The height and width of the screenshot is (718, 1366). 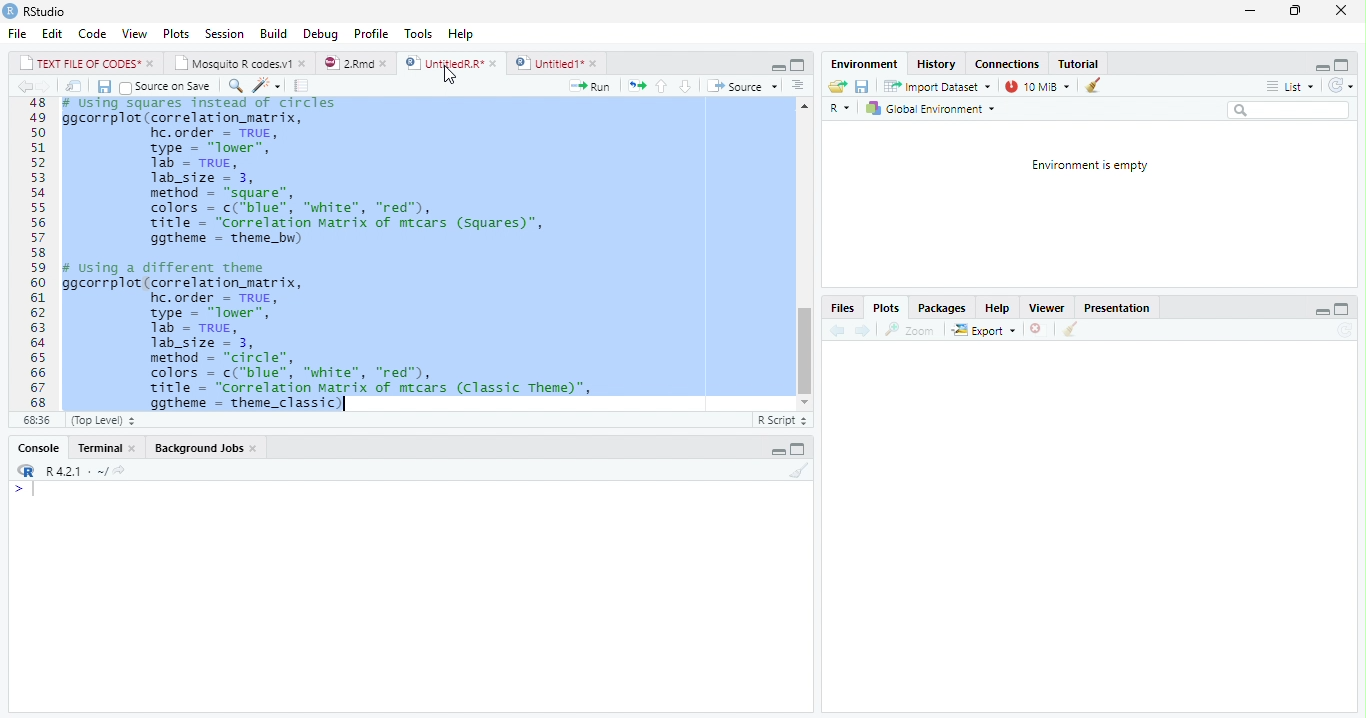 I want to click on Packages, so click(x=939, y=309).